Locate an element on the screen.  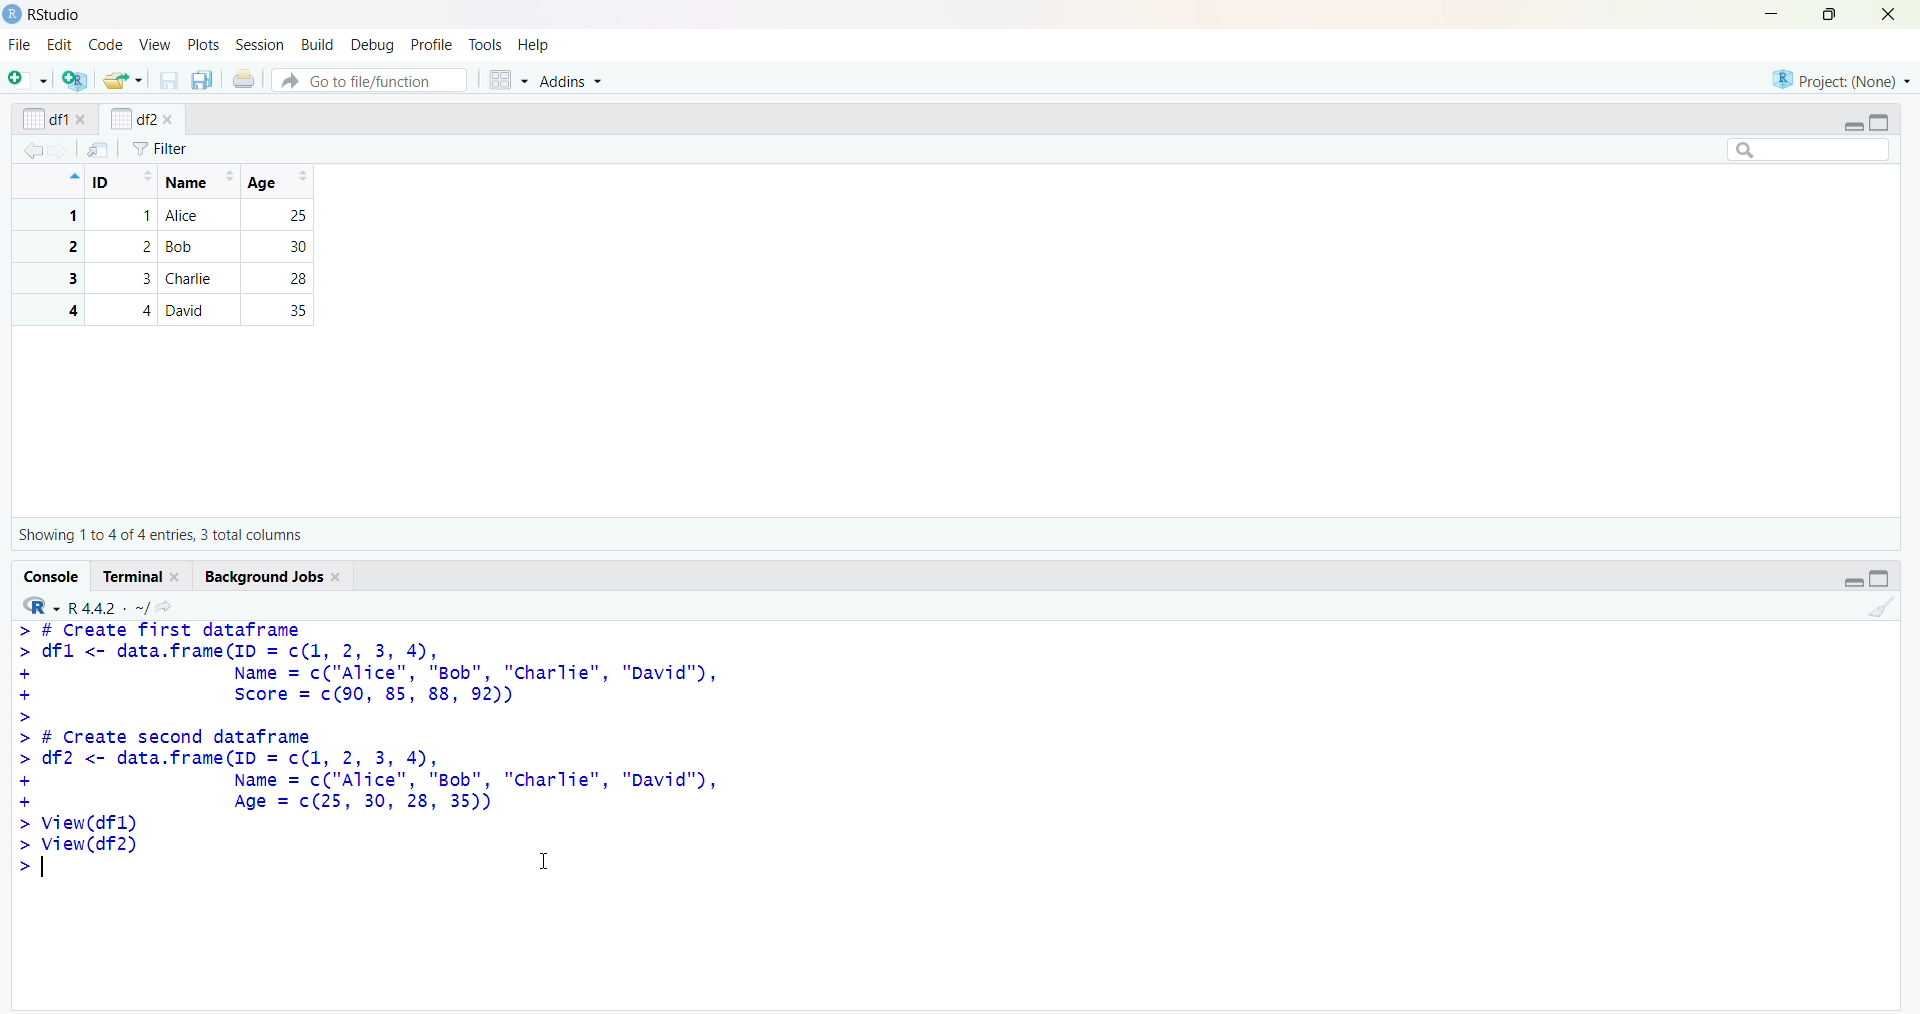
grid is located at coordinates (509, 80).